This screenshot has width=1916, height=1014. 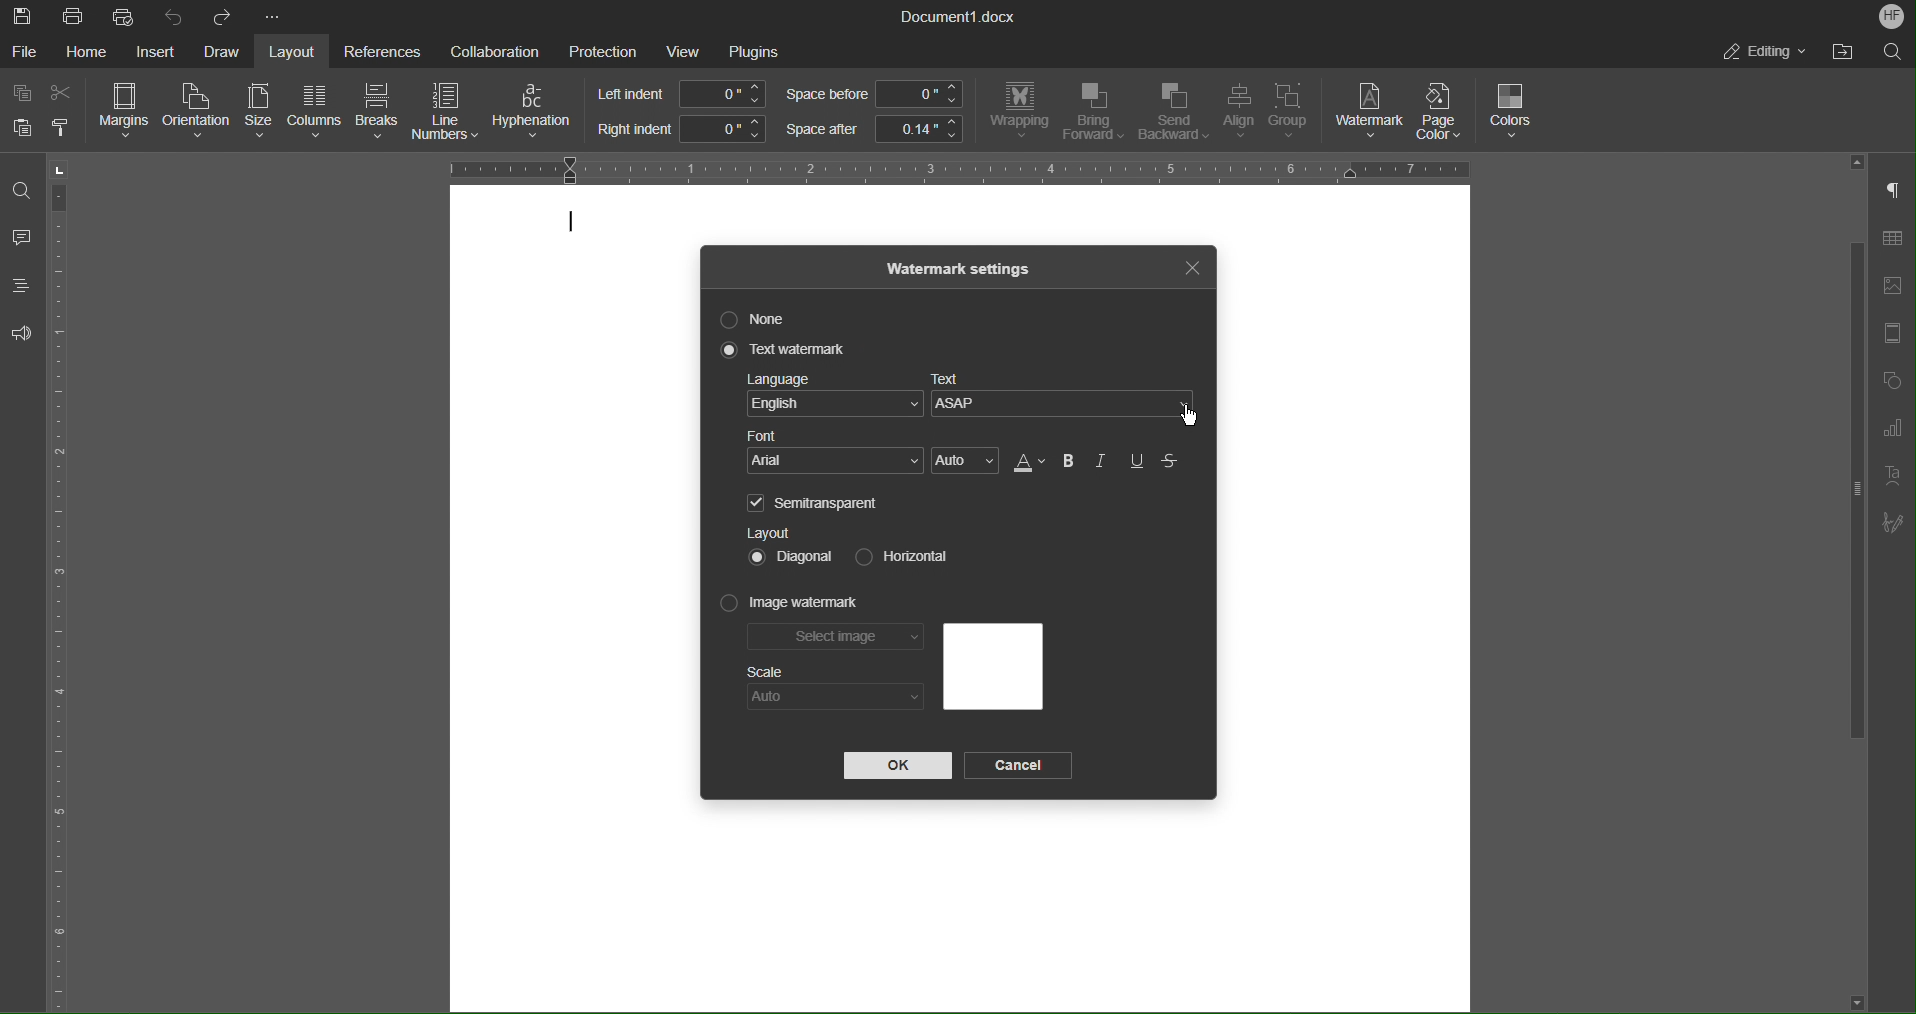 I want to click on Insert, so click(x=154, y=52).